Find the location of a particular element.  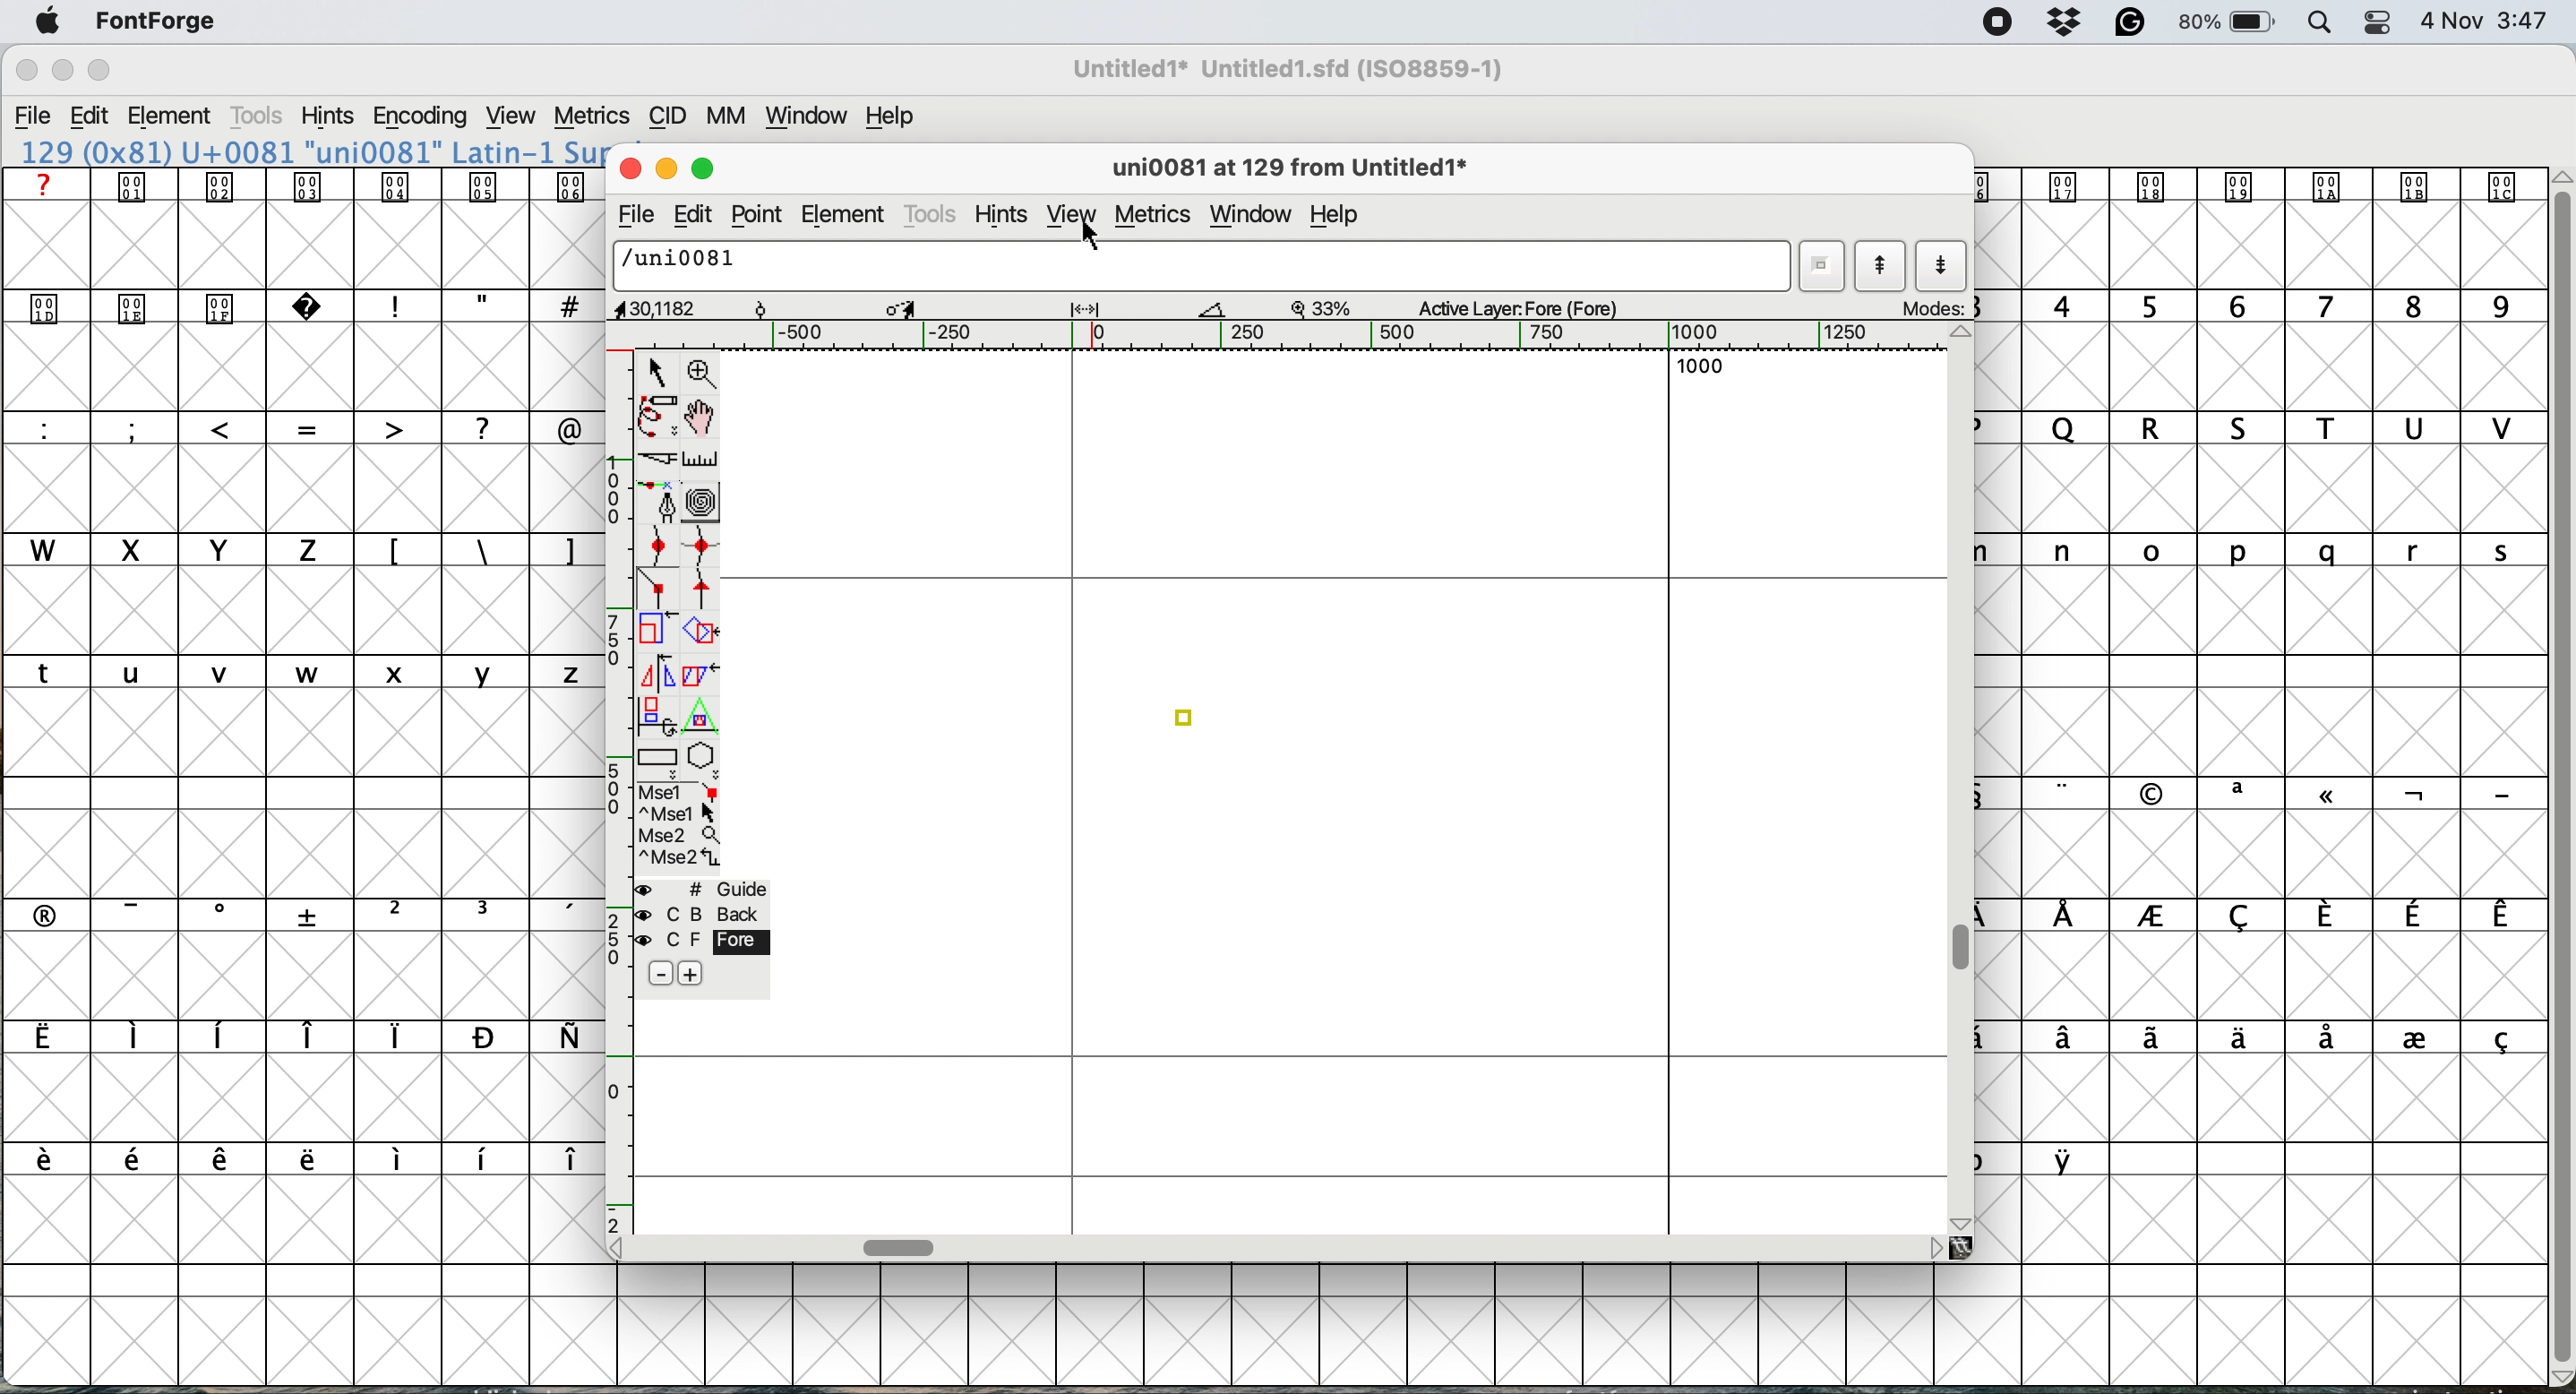

cursor position is located at coordinates (653, 307).